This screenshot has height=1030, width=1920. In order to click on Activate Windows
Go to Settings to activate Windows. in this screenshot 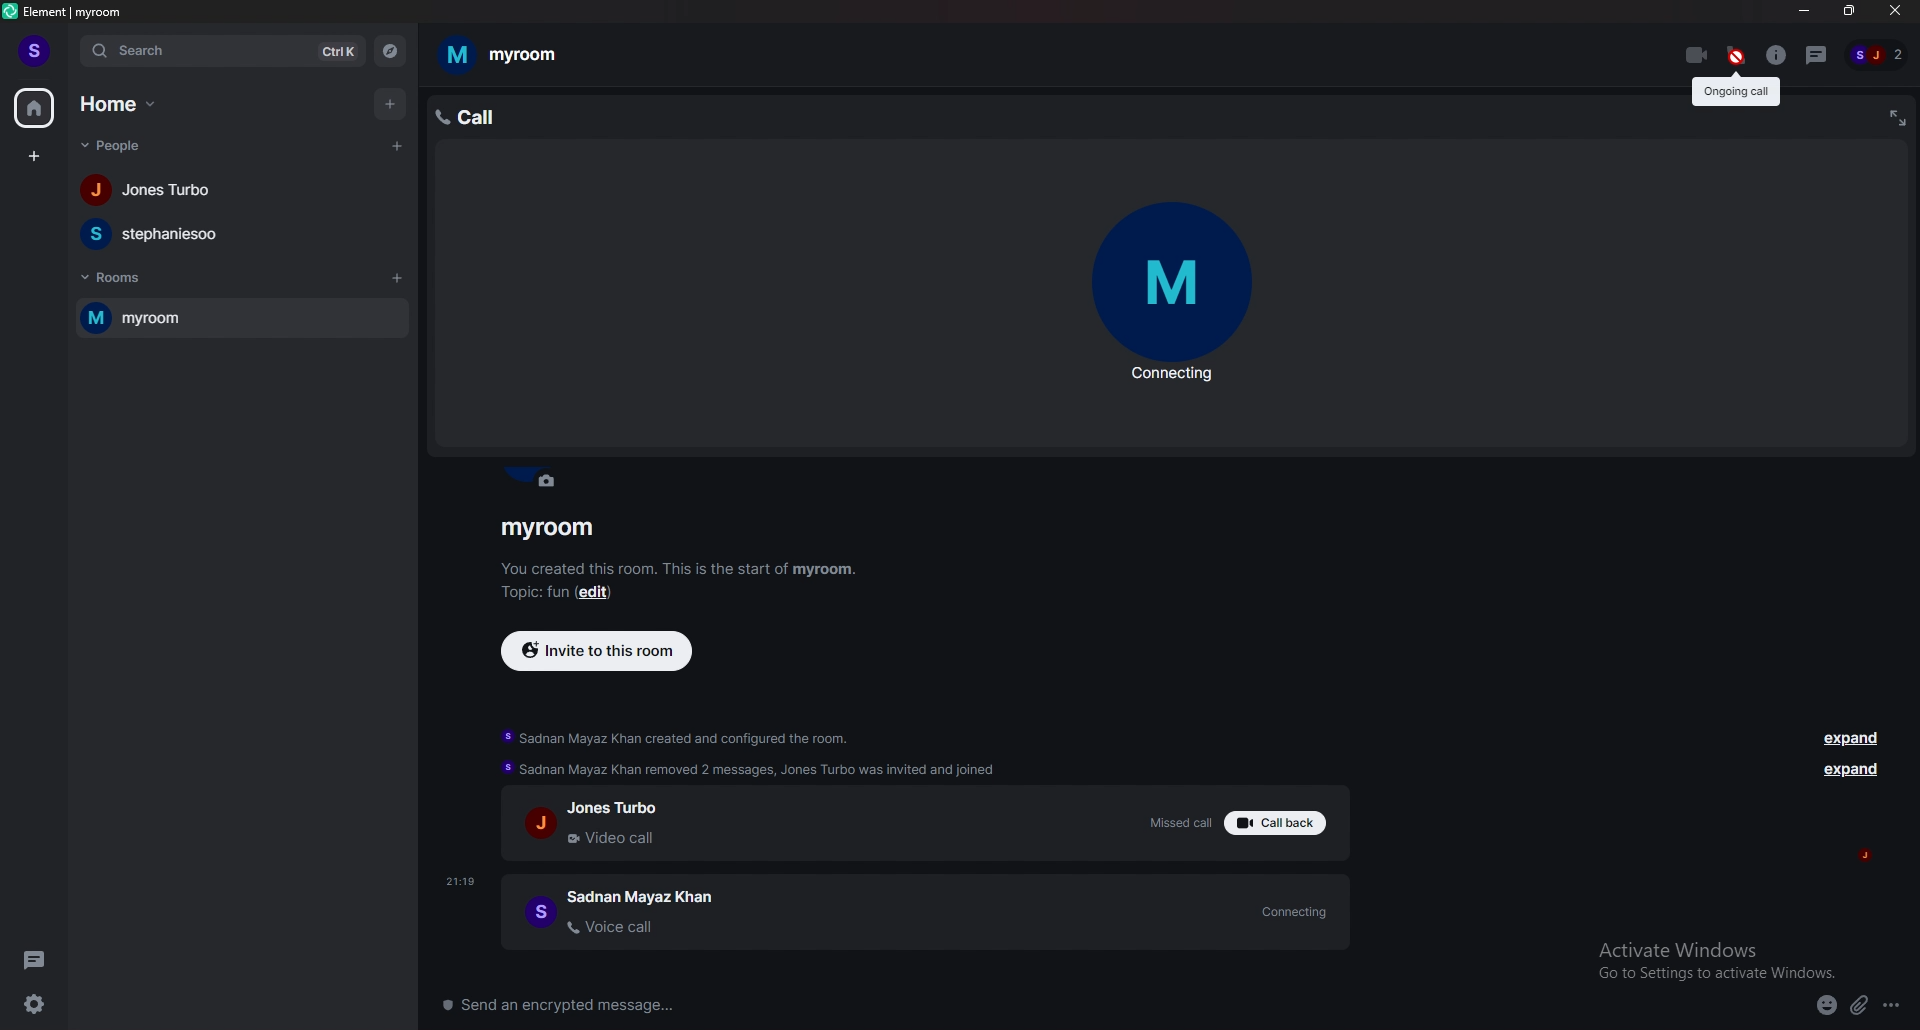, I will do `click(1718, 960)`.